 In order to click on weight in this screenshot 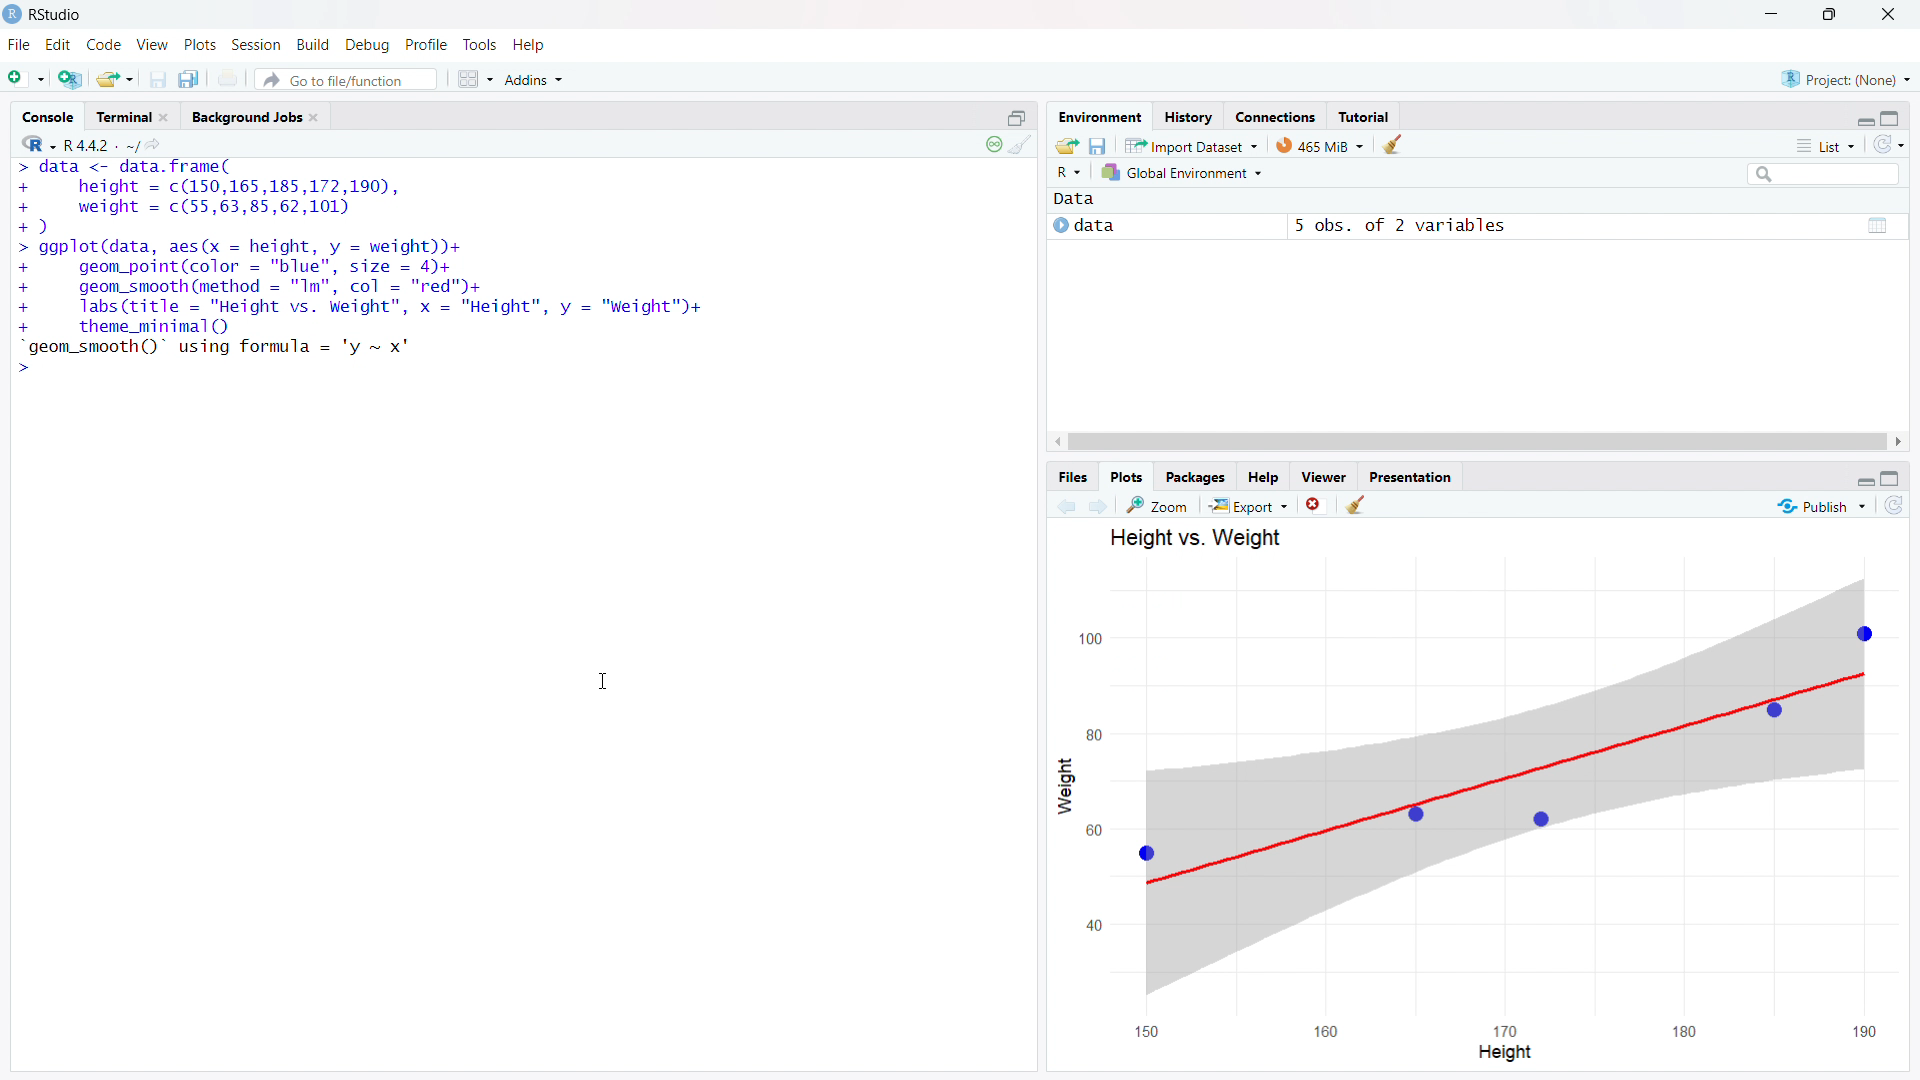, I will do `click(1065, 787)`.